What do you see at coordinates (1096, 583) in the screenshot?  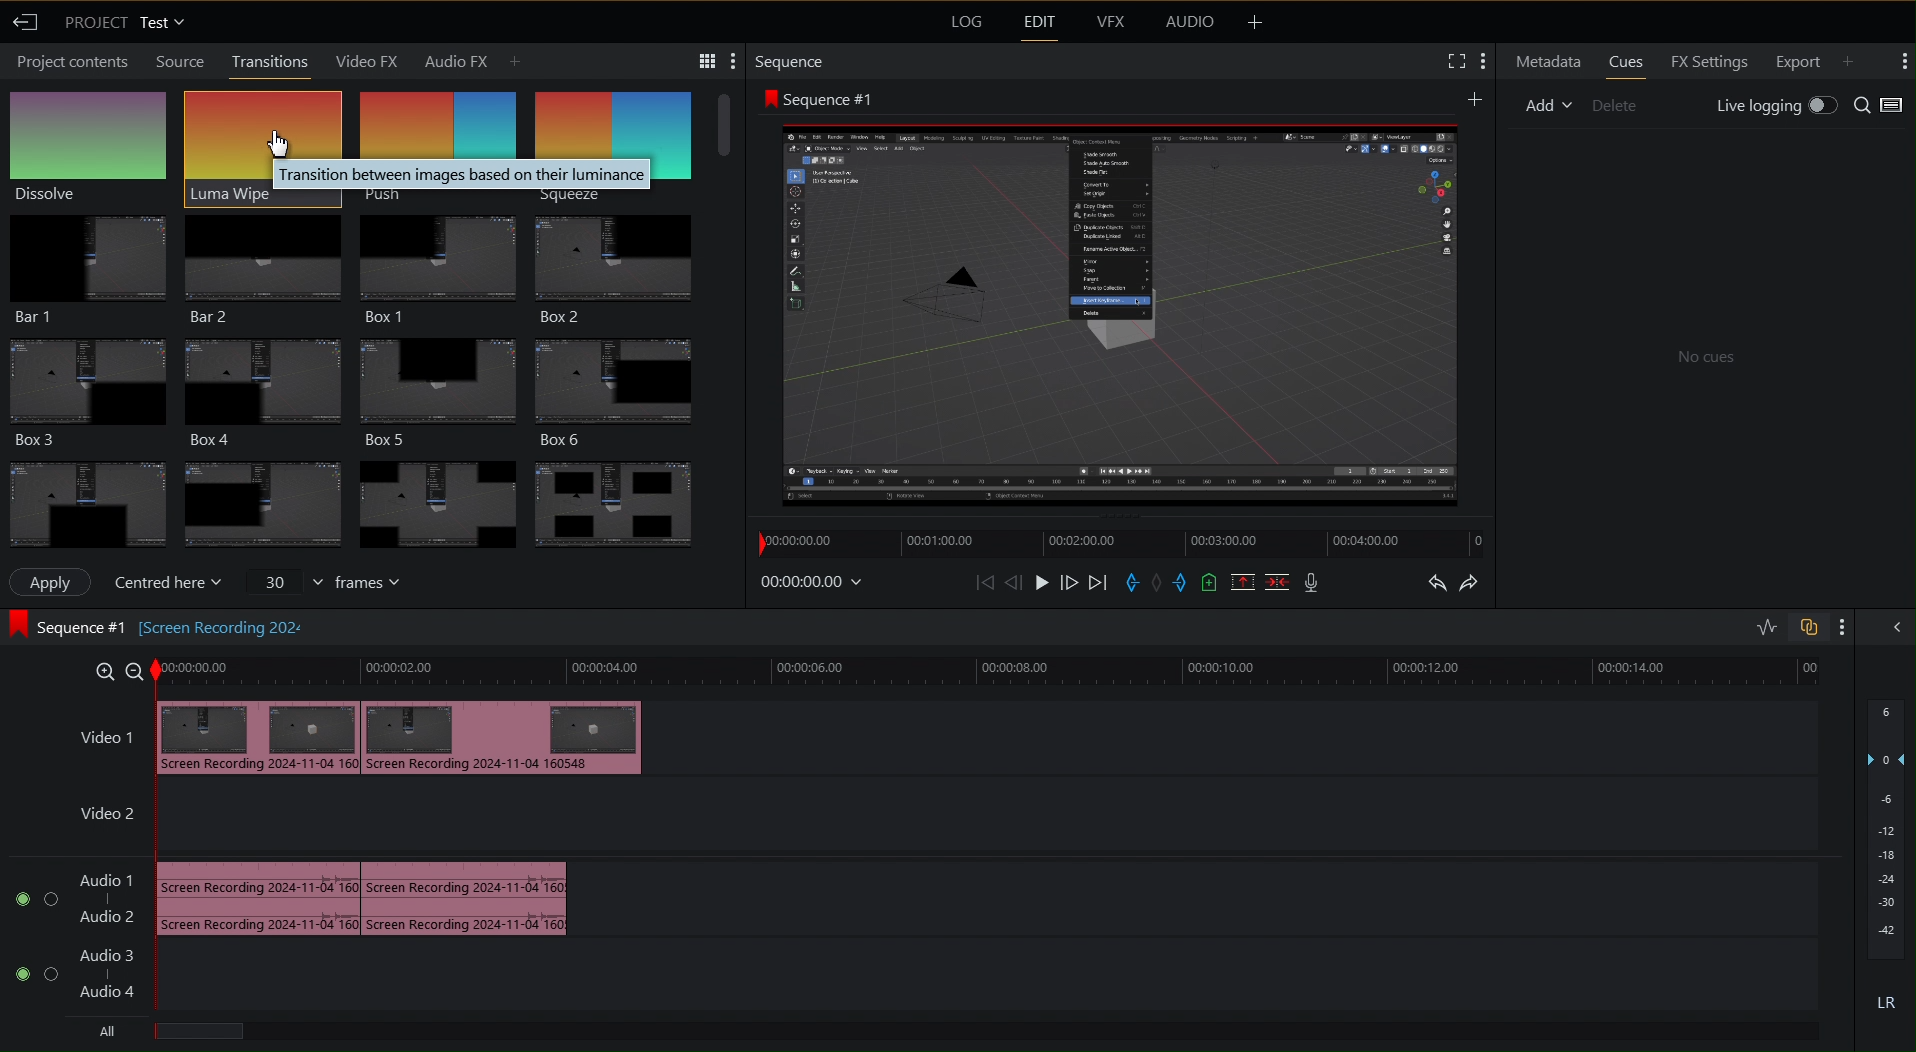 I see `Skip Forward` at bounding box center [1096, 583].